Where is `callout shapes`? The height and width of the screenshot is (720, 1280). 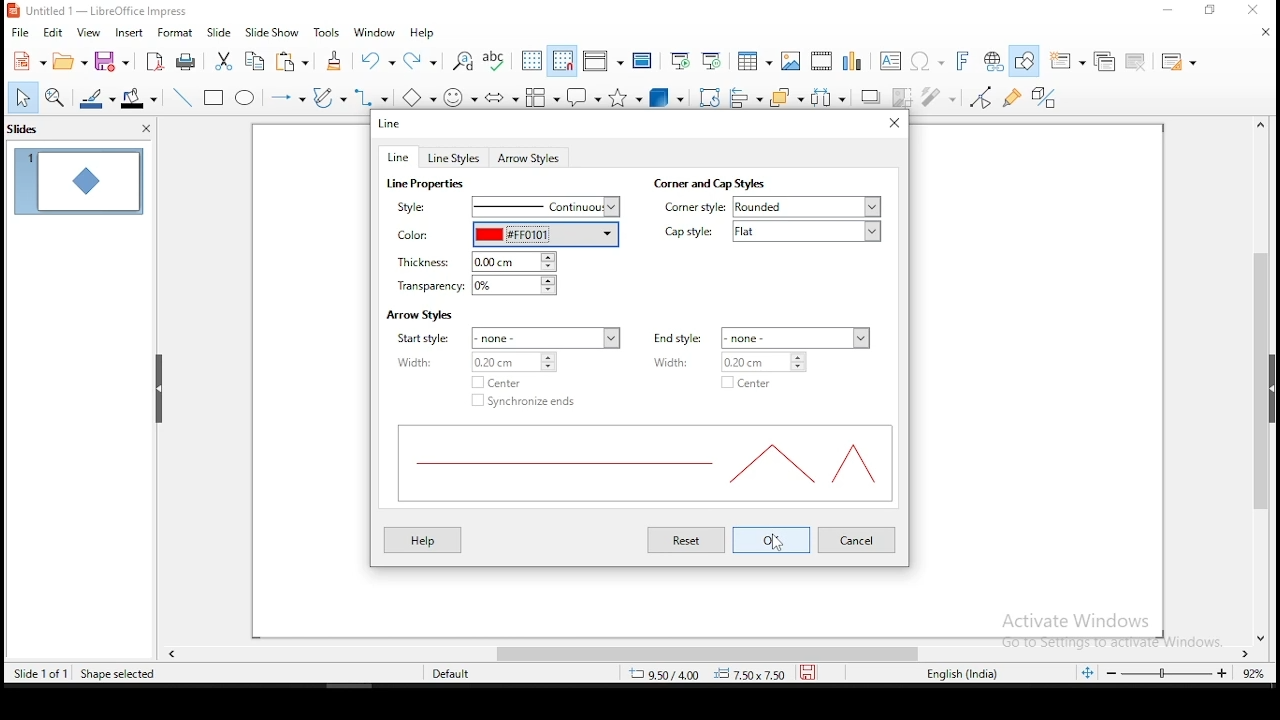
callout shapes is located at coordinates (587, 96).